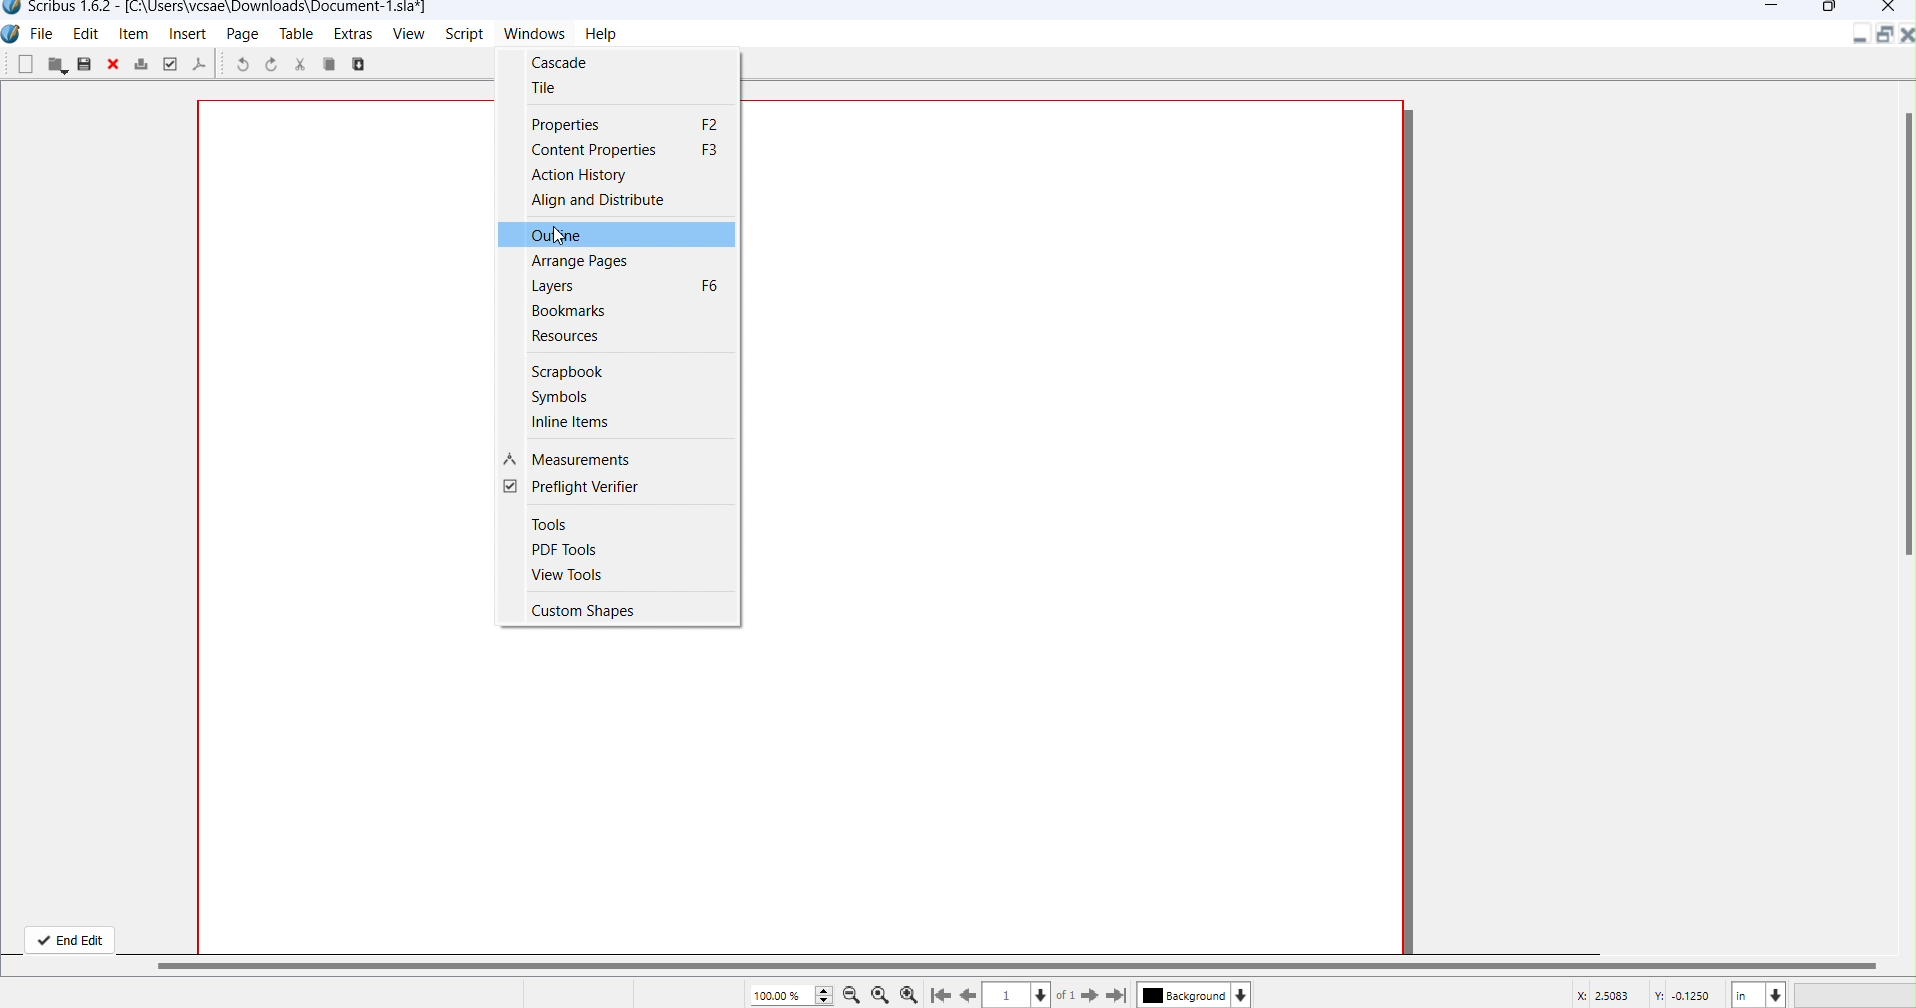 The image size is (1916, 1008). What do you see at coordinates (537, 33) in the screenshot?
I see `Window` at bounding box center [537, 33].